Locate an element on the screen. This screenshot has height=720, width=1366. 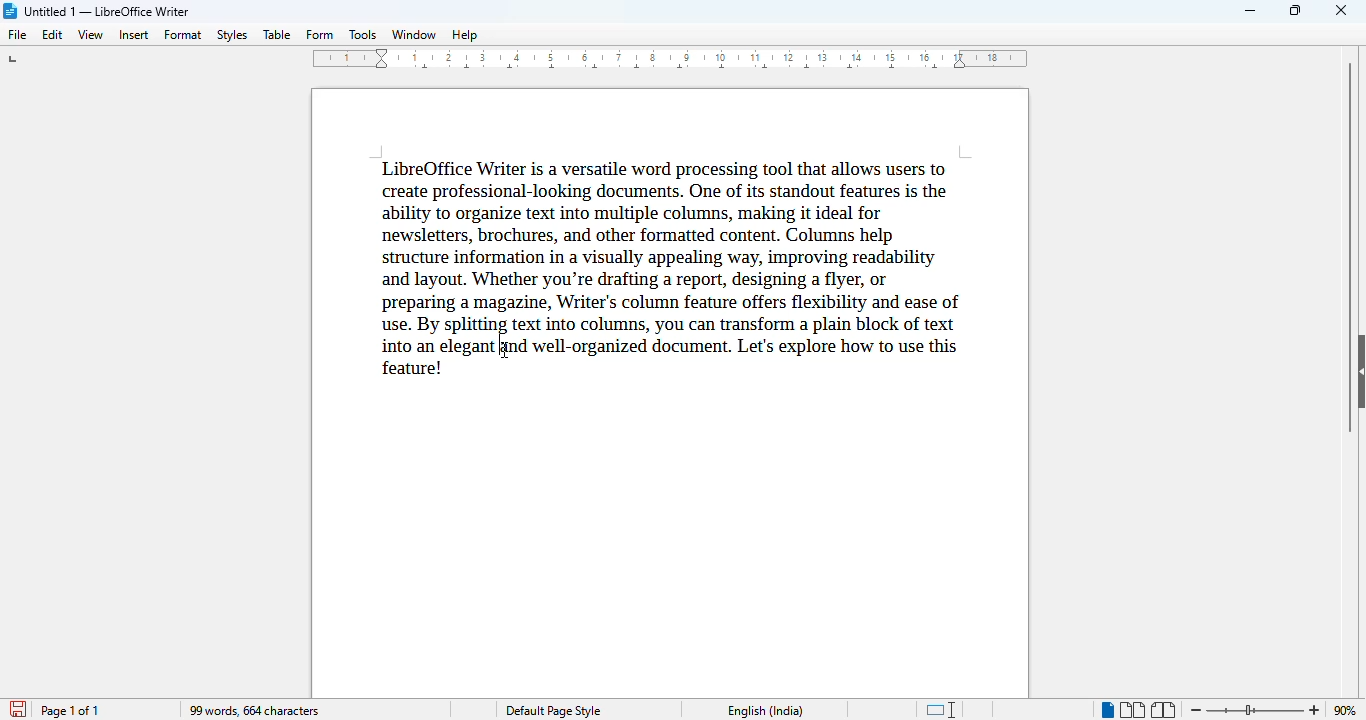
multi-page view is located at coordinates (1132, 710).